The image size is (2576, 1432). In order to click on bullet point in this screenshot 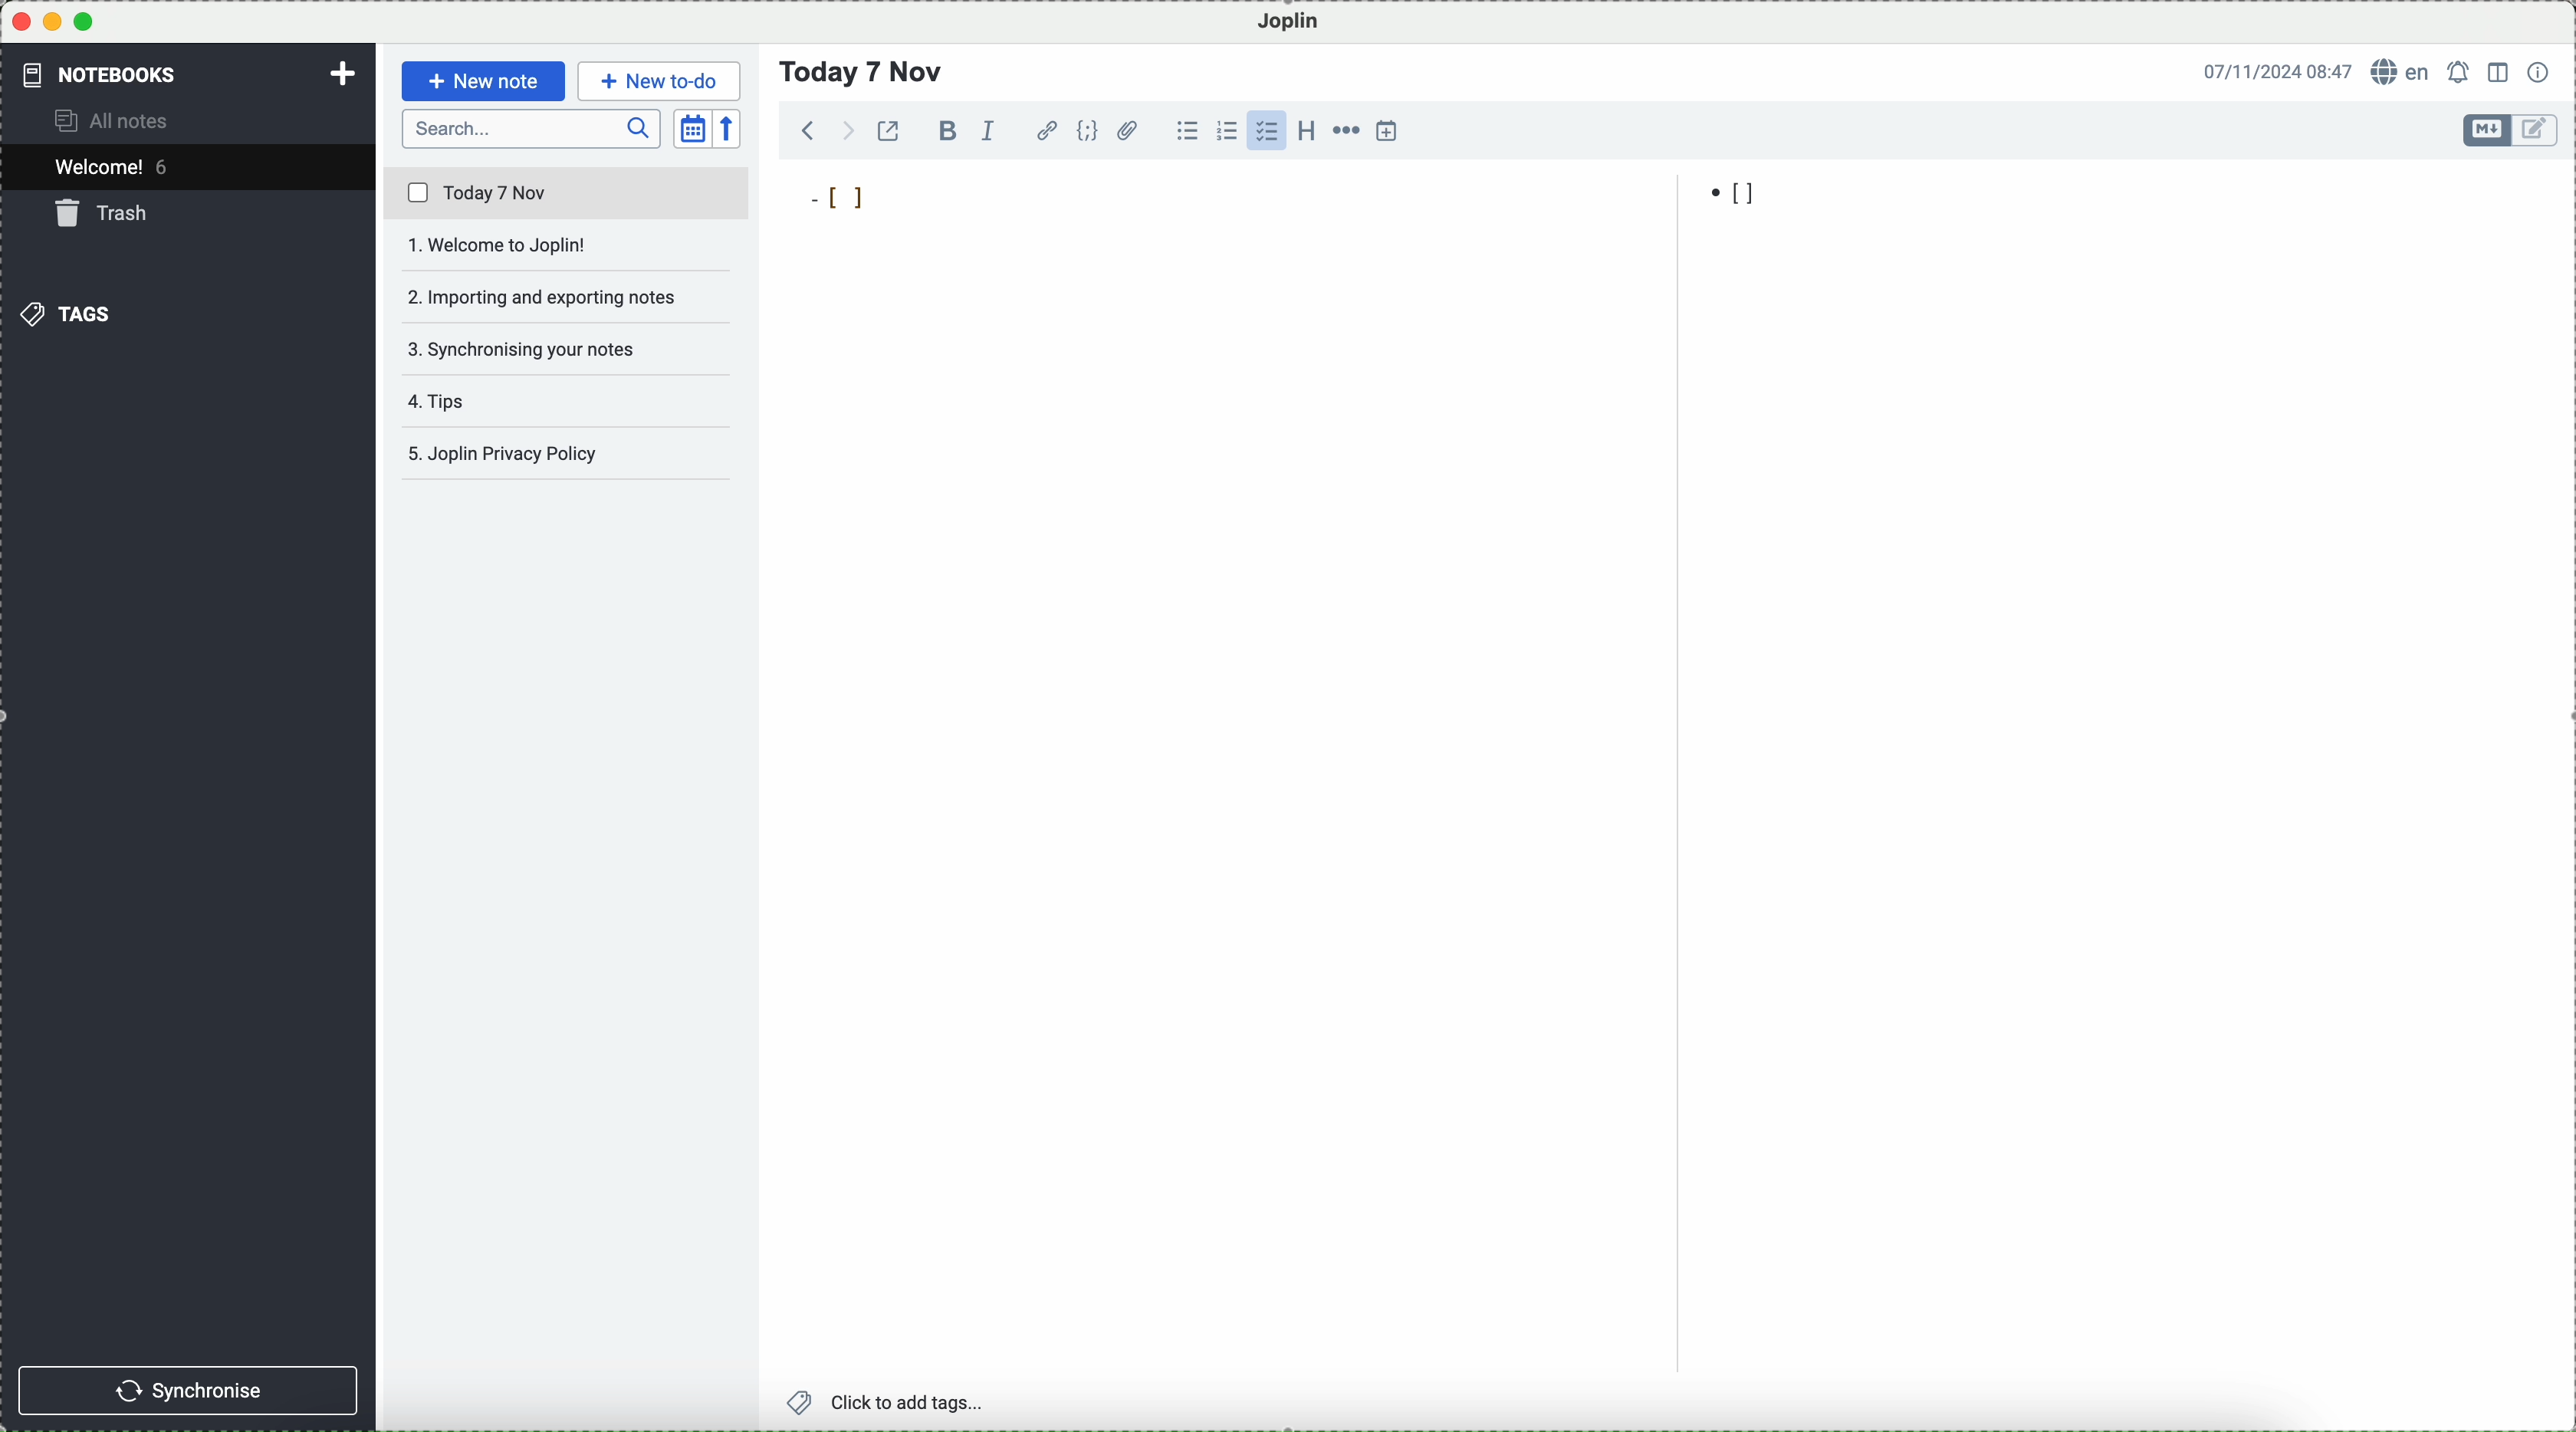, I will do `click(1737, 194)`.